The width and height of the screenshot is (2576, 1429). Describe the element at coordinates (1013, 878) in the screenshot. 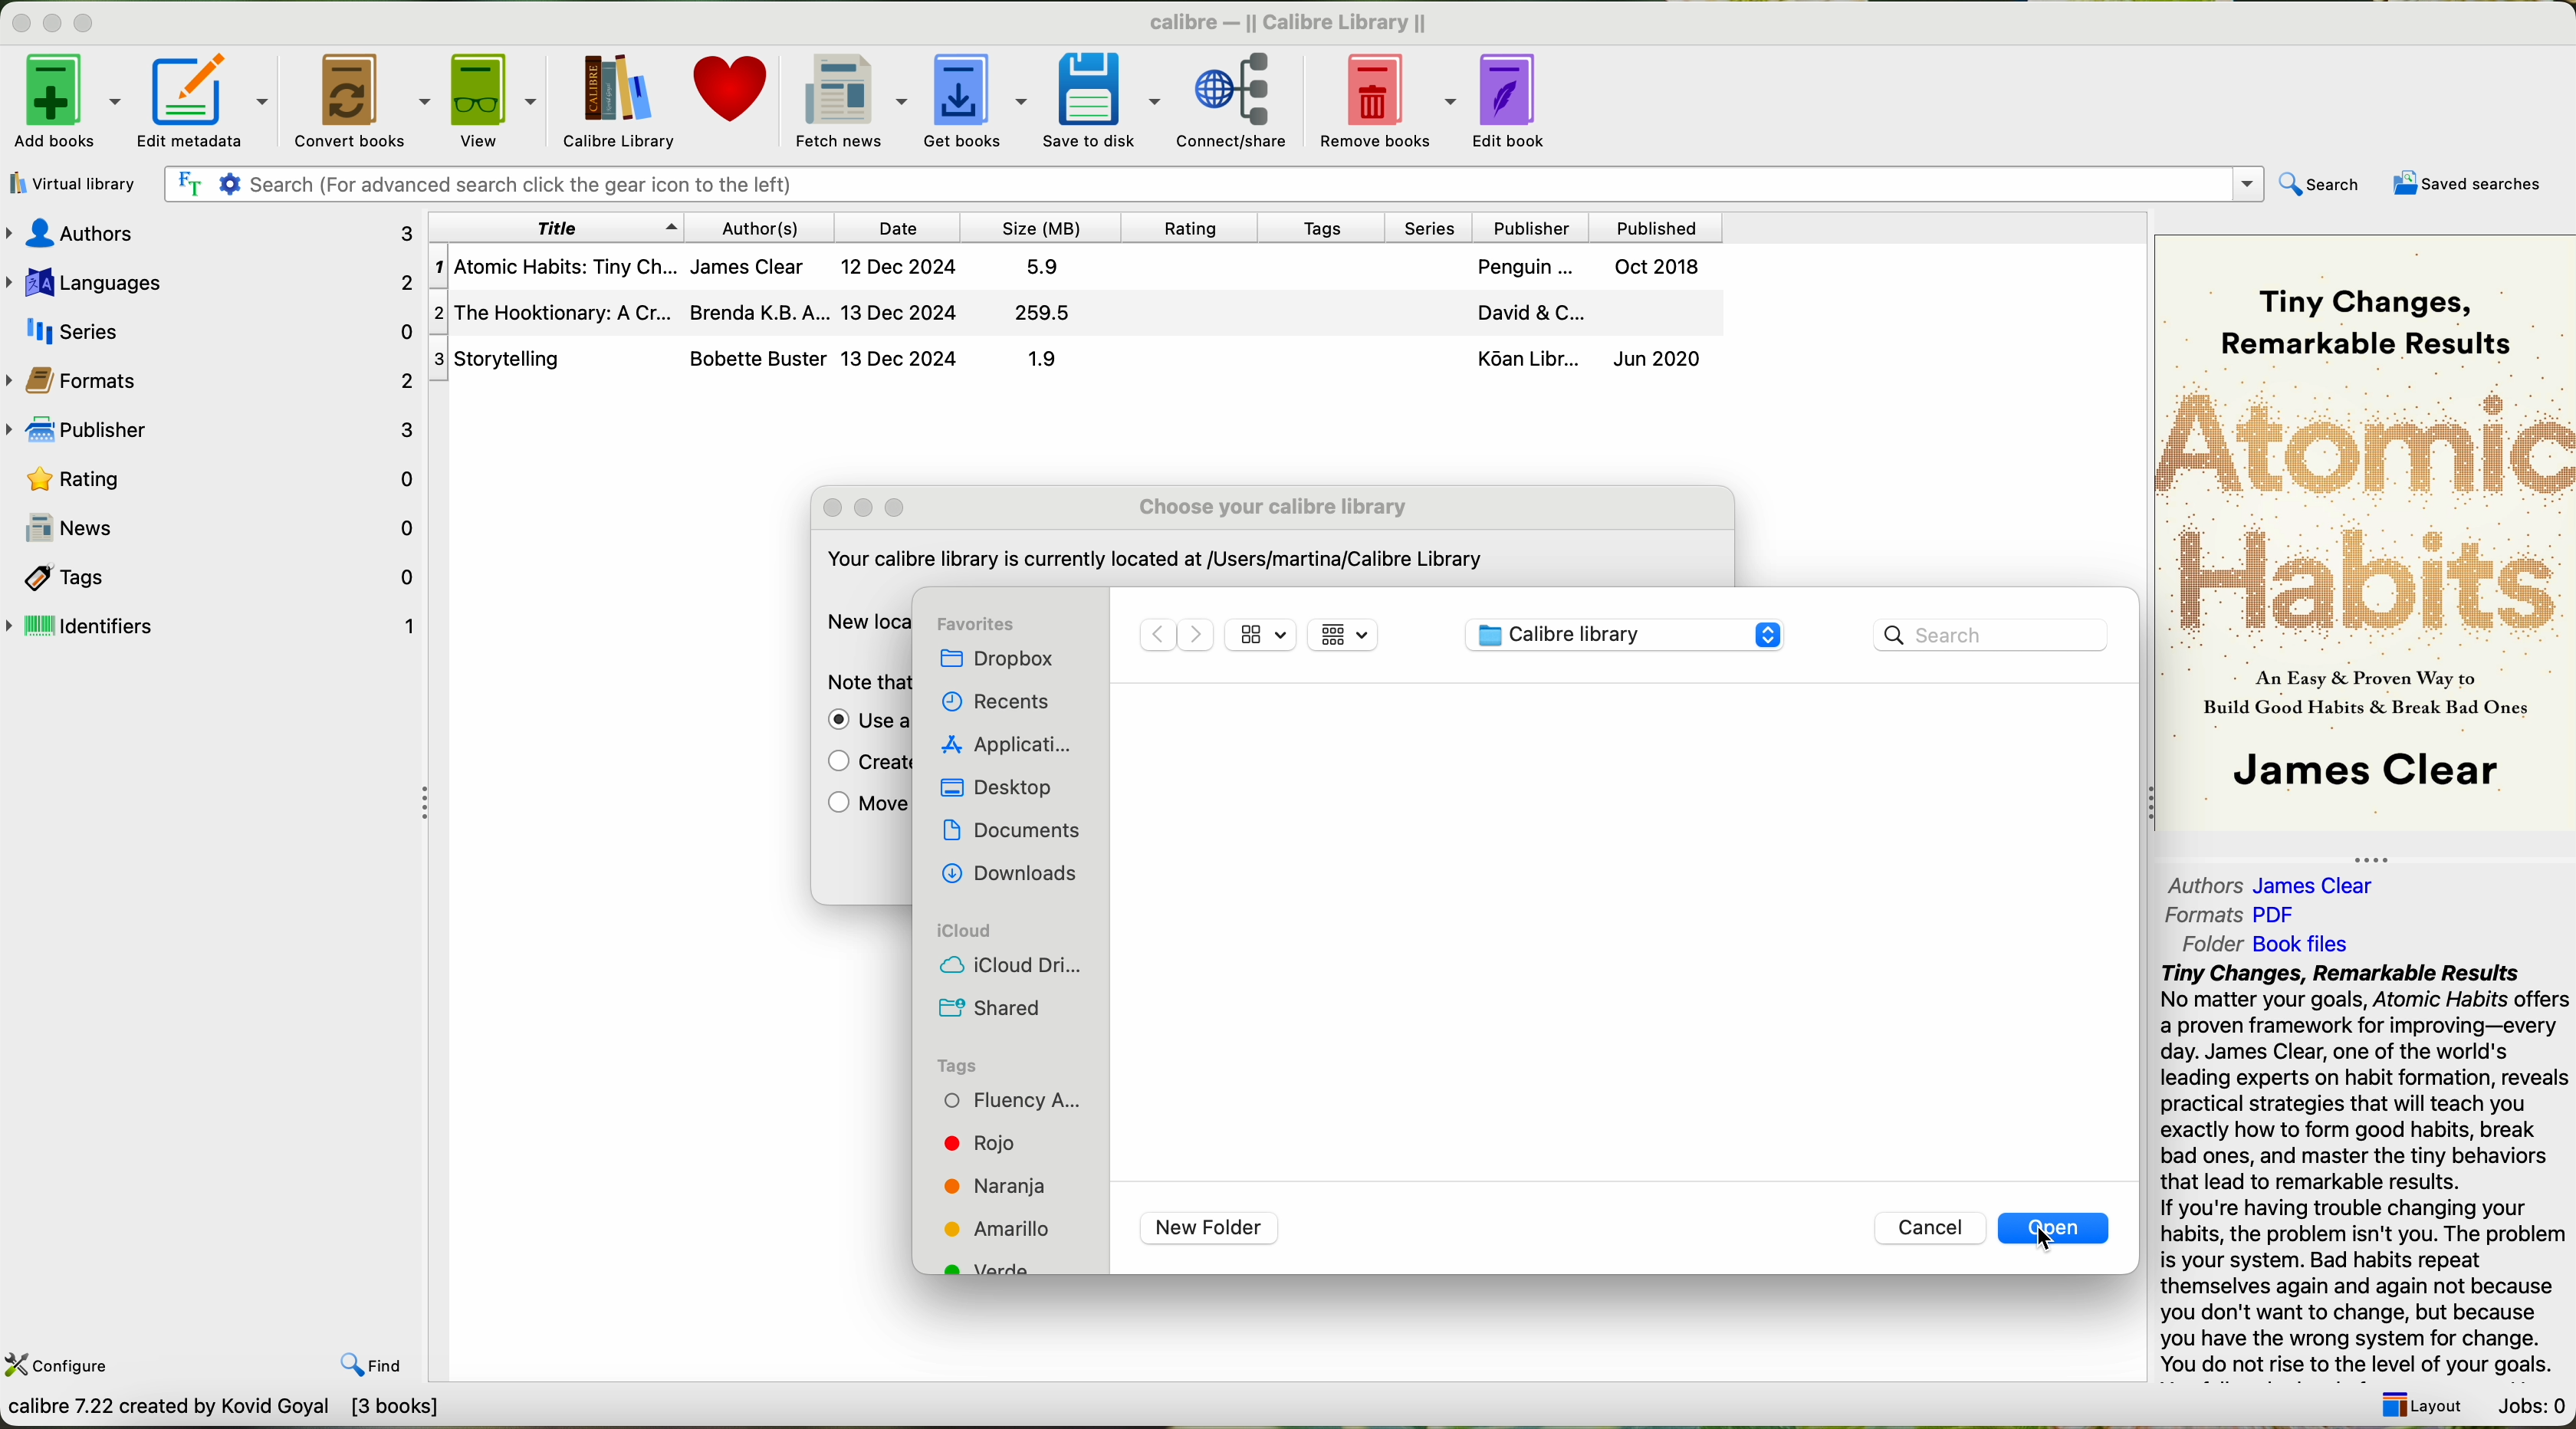

I see `downloads` at that location.